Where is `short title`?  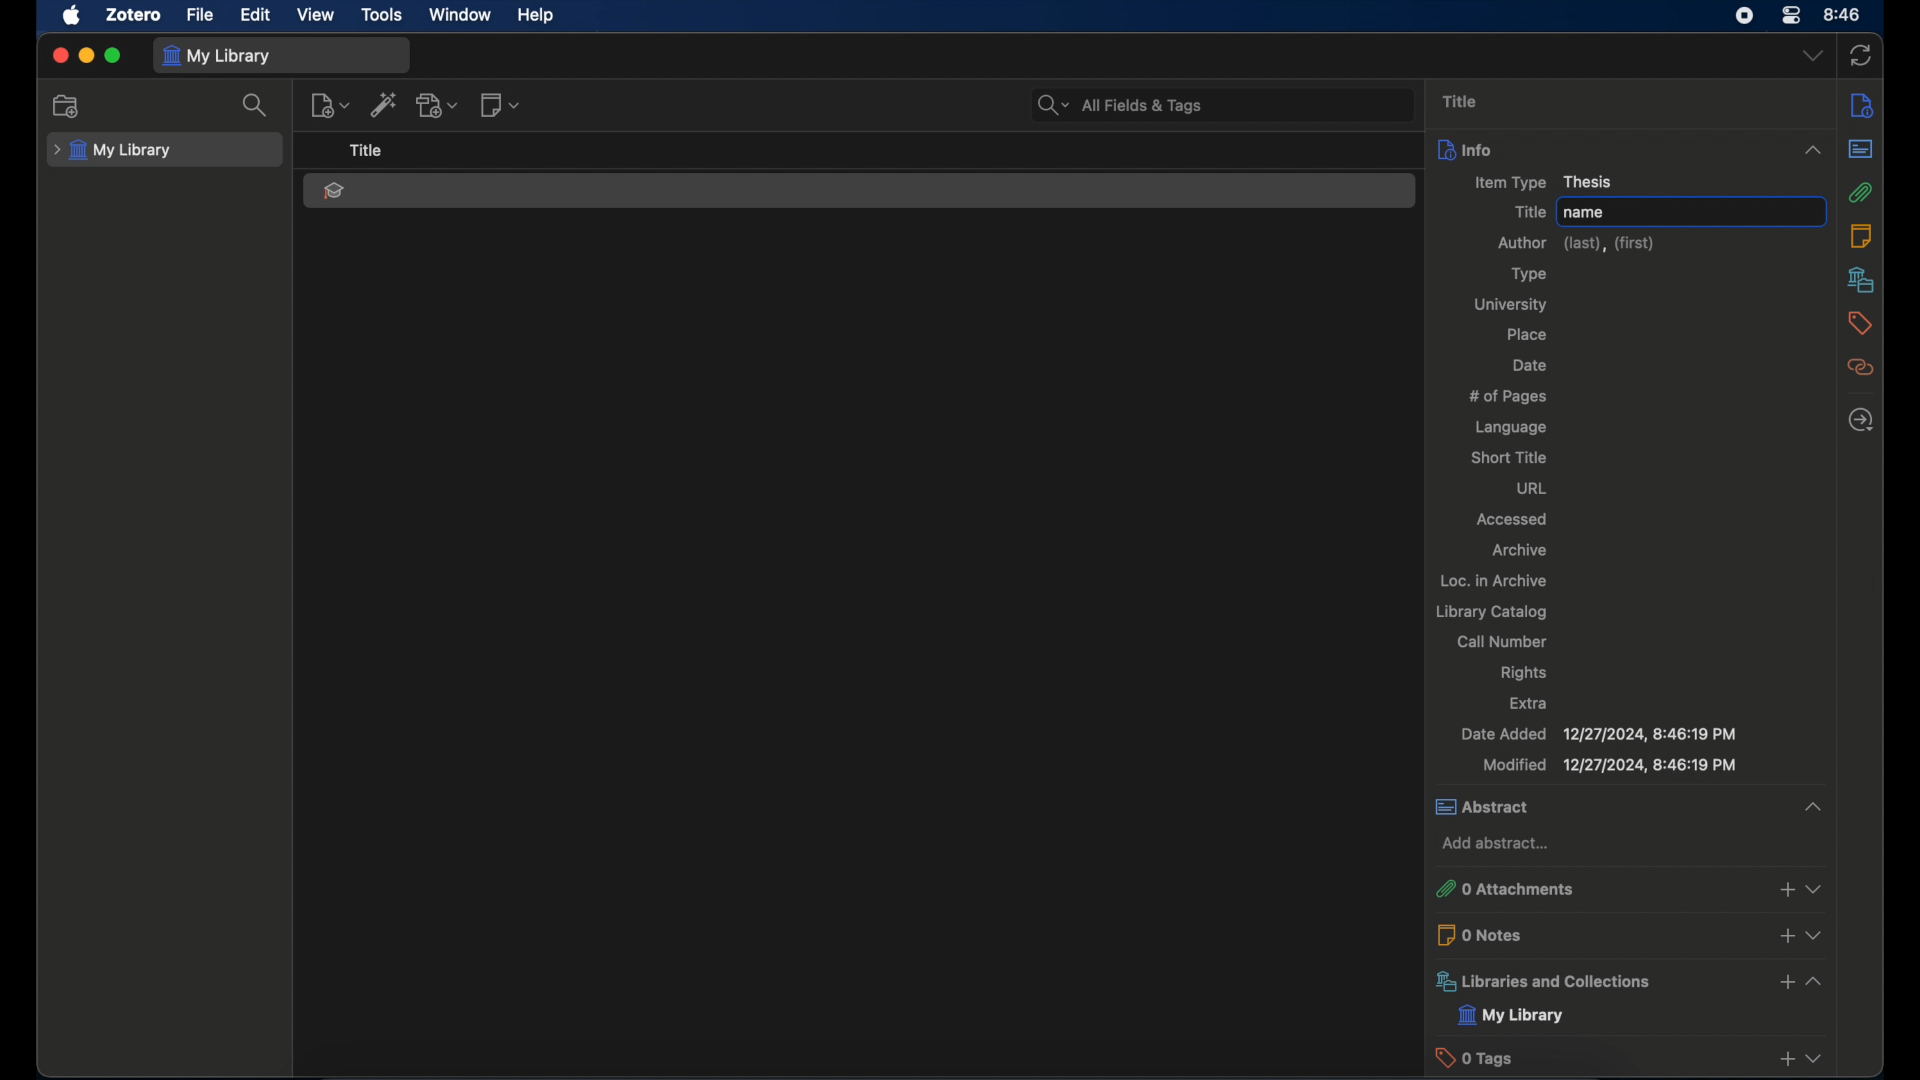 short title is located at coordinates (1507, 458).